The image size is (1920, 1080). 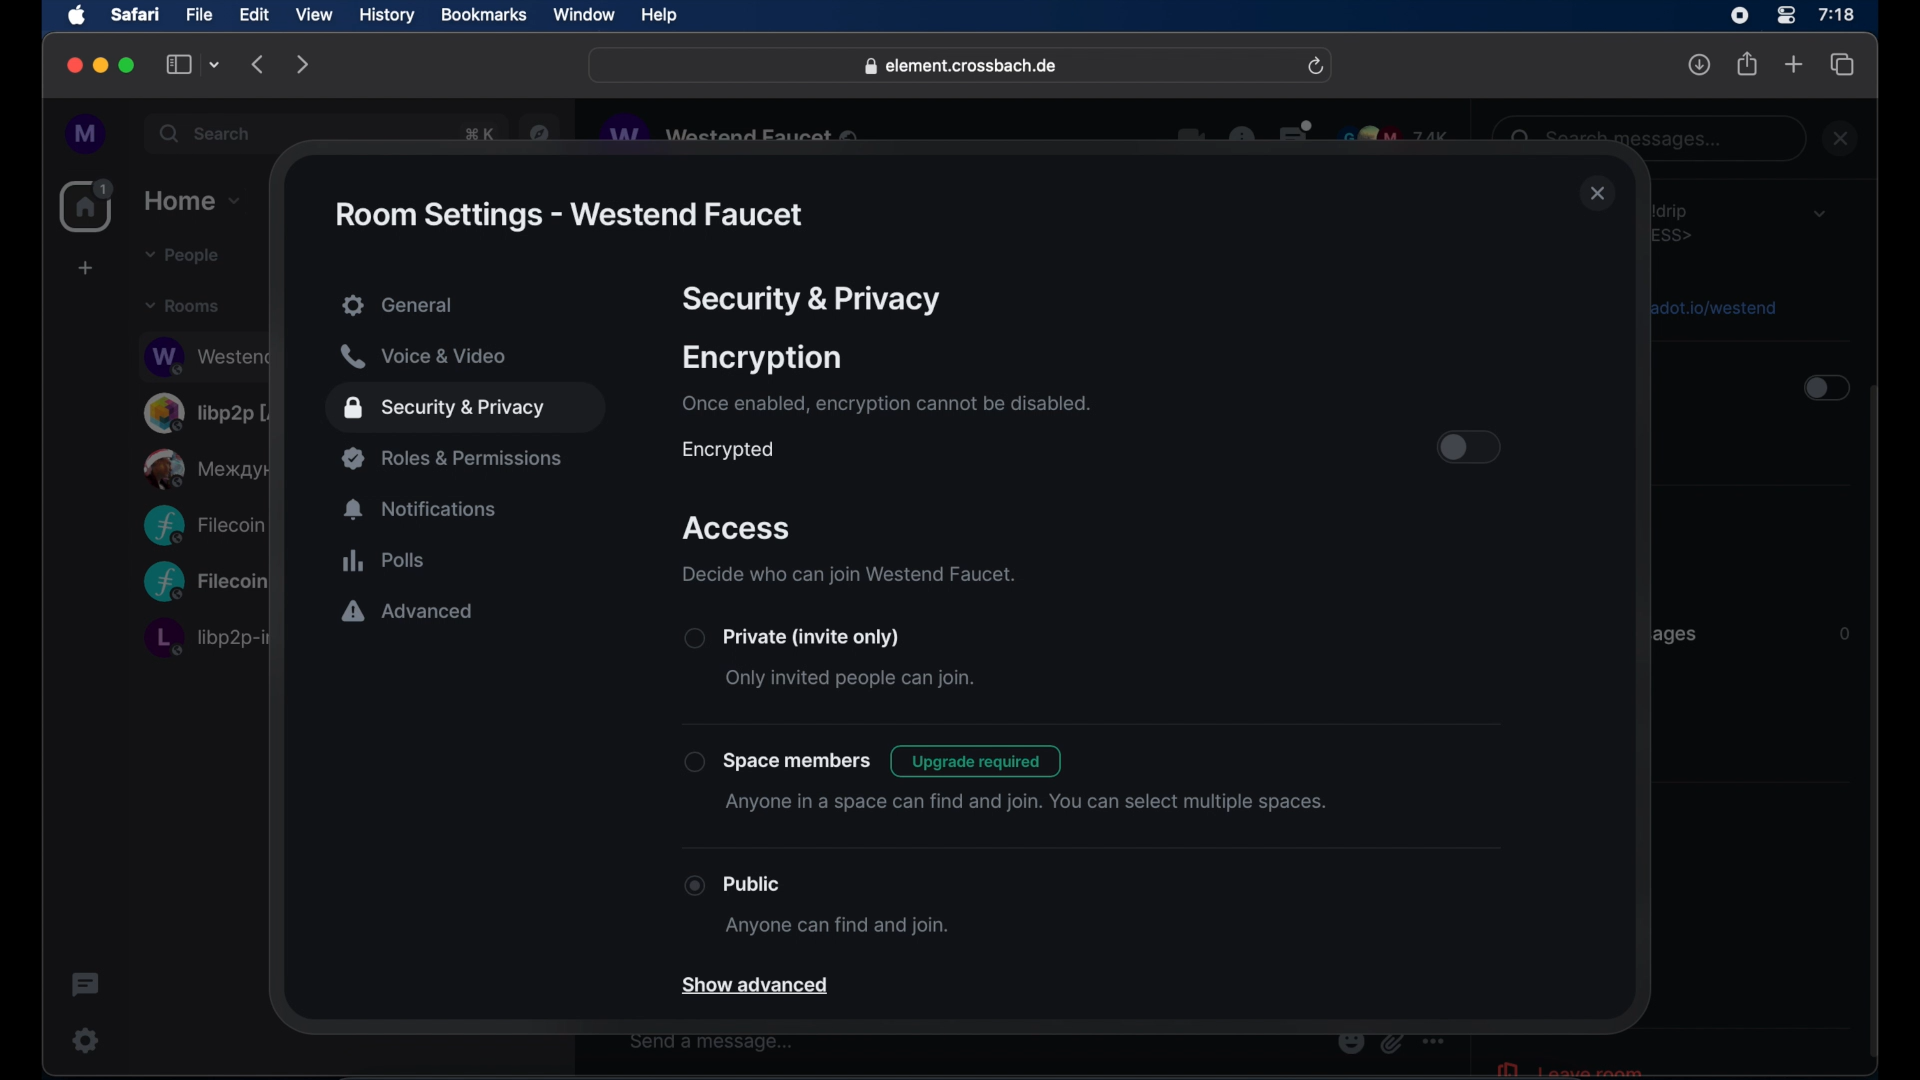 What do you see at coordinates (209, 468) in the screenshot?
I see `obscure` at bounding box center [209, 468].